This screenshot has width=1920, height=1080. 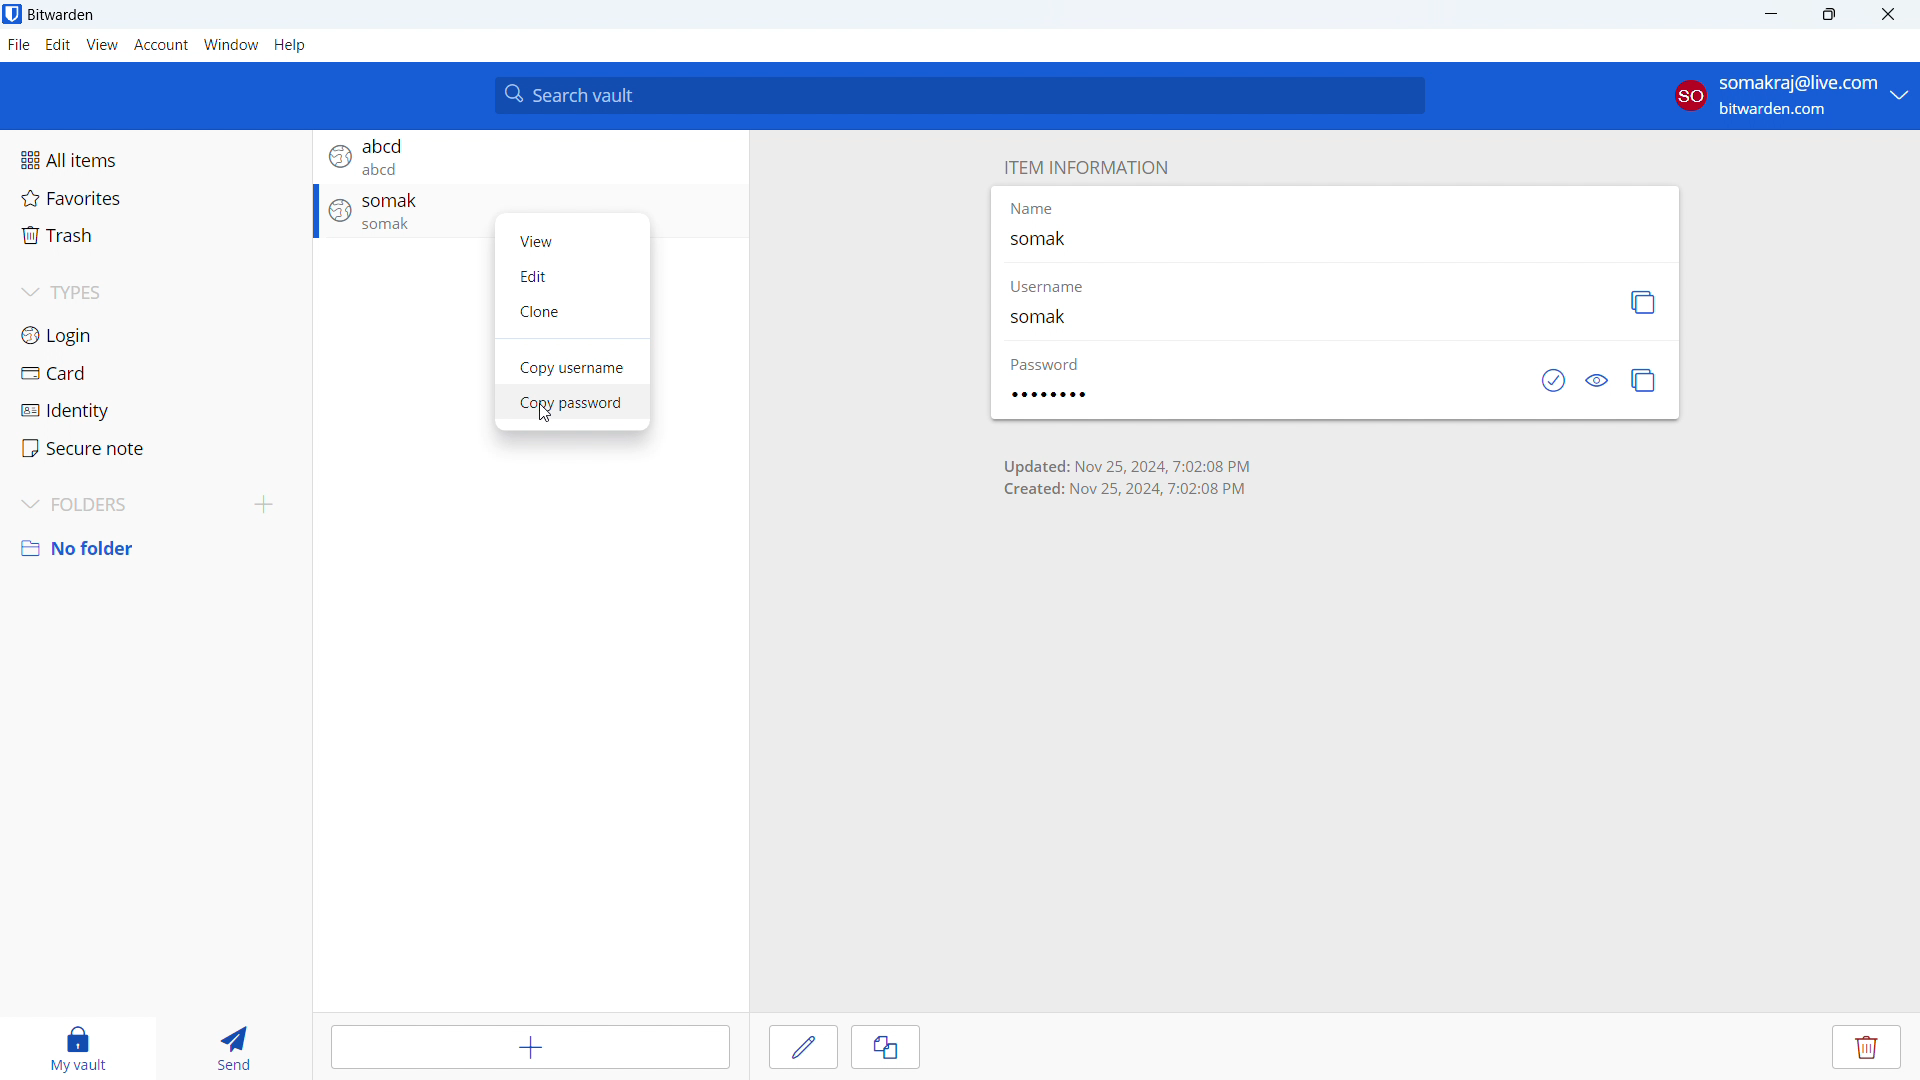 What do you see at coordinates (1792, 97) in the screenshot?
I see `account` at bounding box center [1792, 97].